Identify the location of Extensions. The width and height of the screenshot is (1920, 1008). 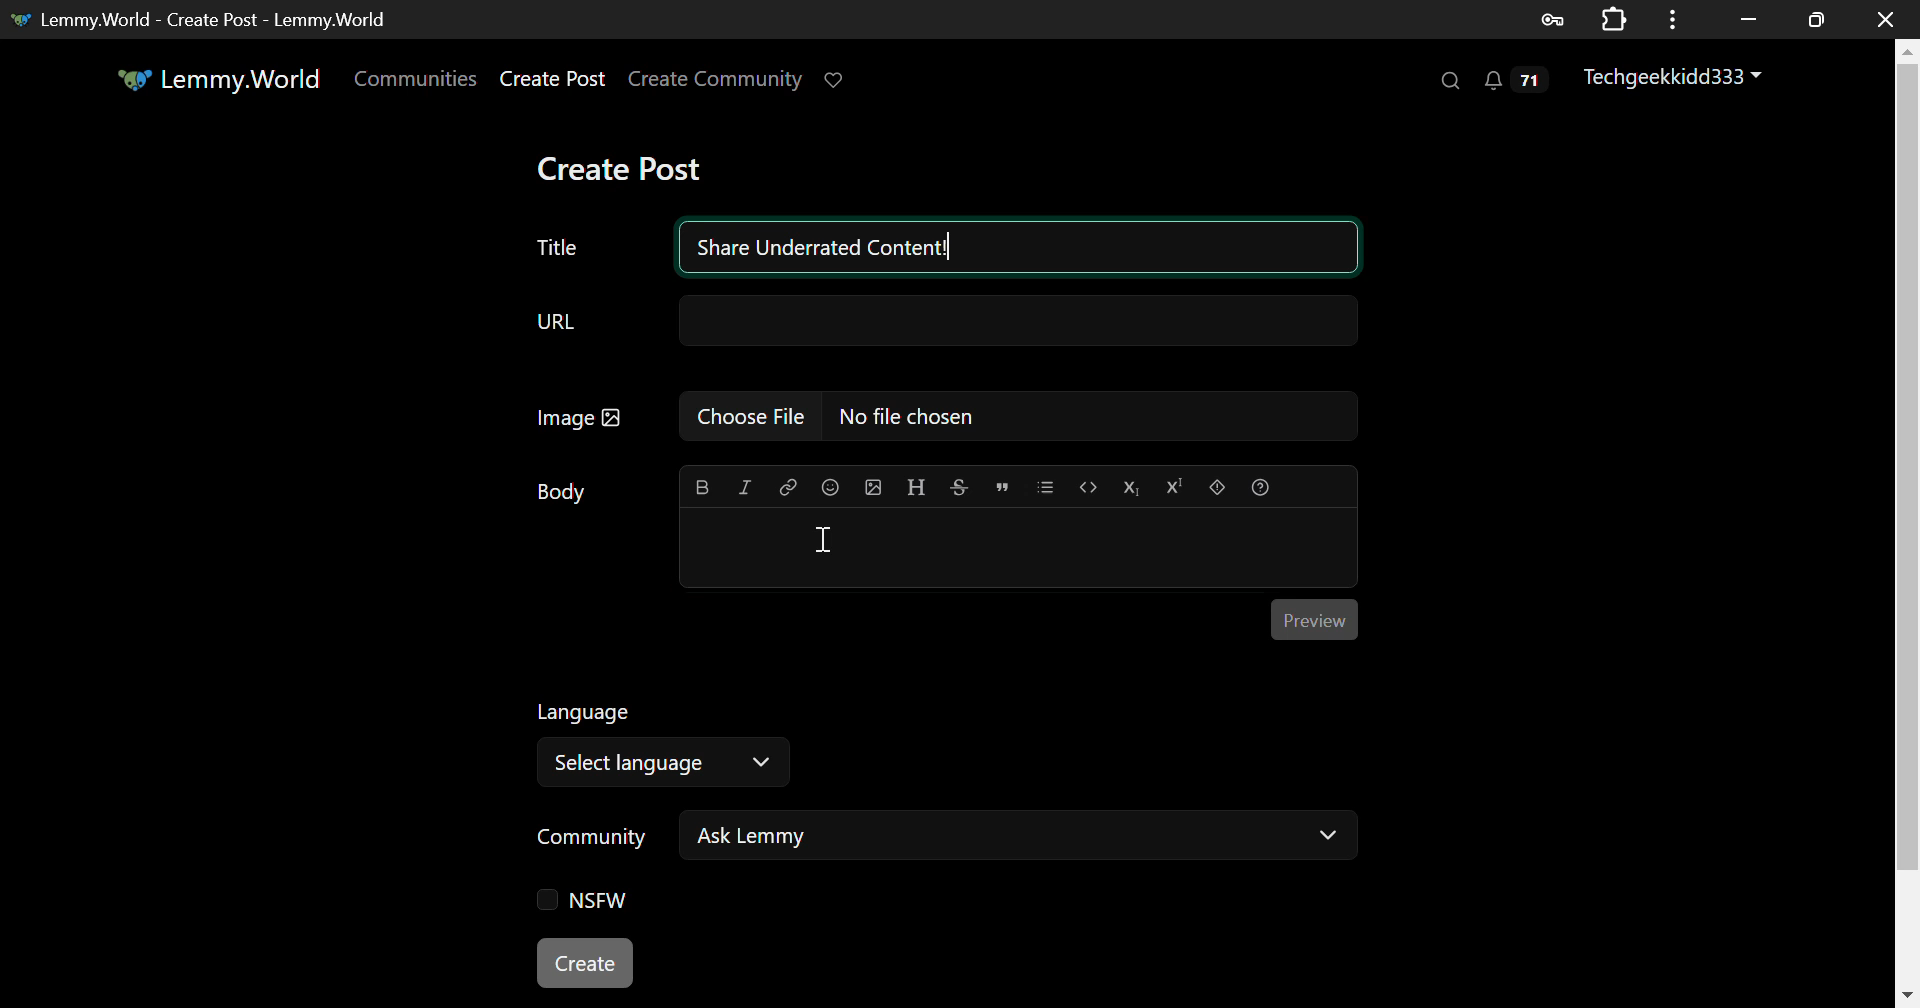
(1614, 17).